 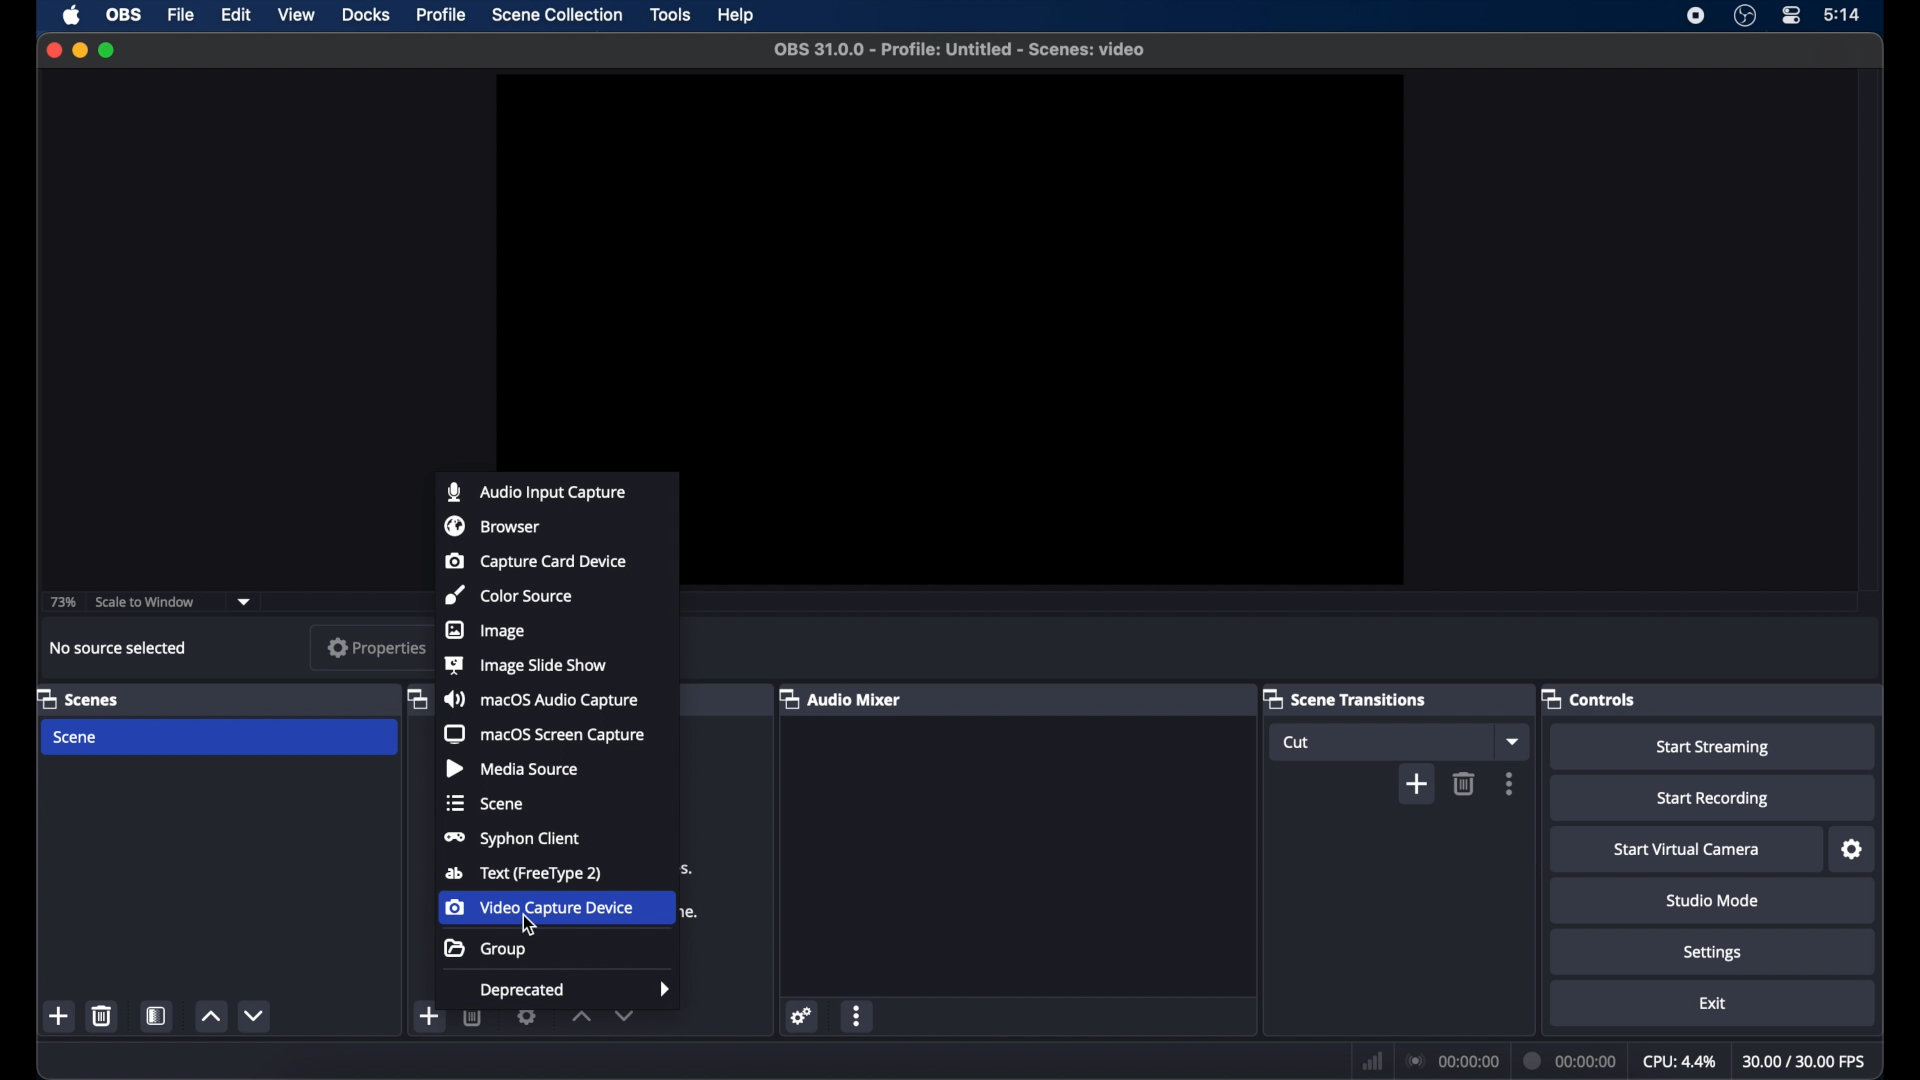 What do you see at coordinates (367, 15) in the screenshot?
I see `docks` at bounding box center [367, 15].